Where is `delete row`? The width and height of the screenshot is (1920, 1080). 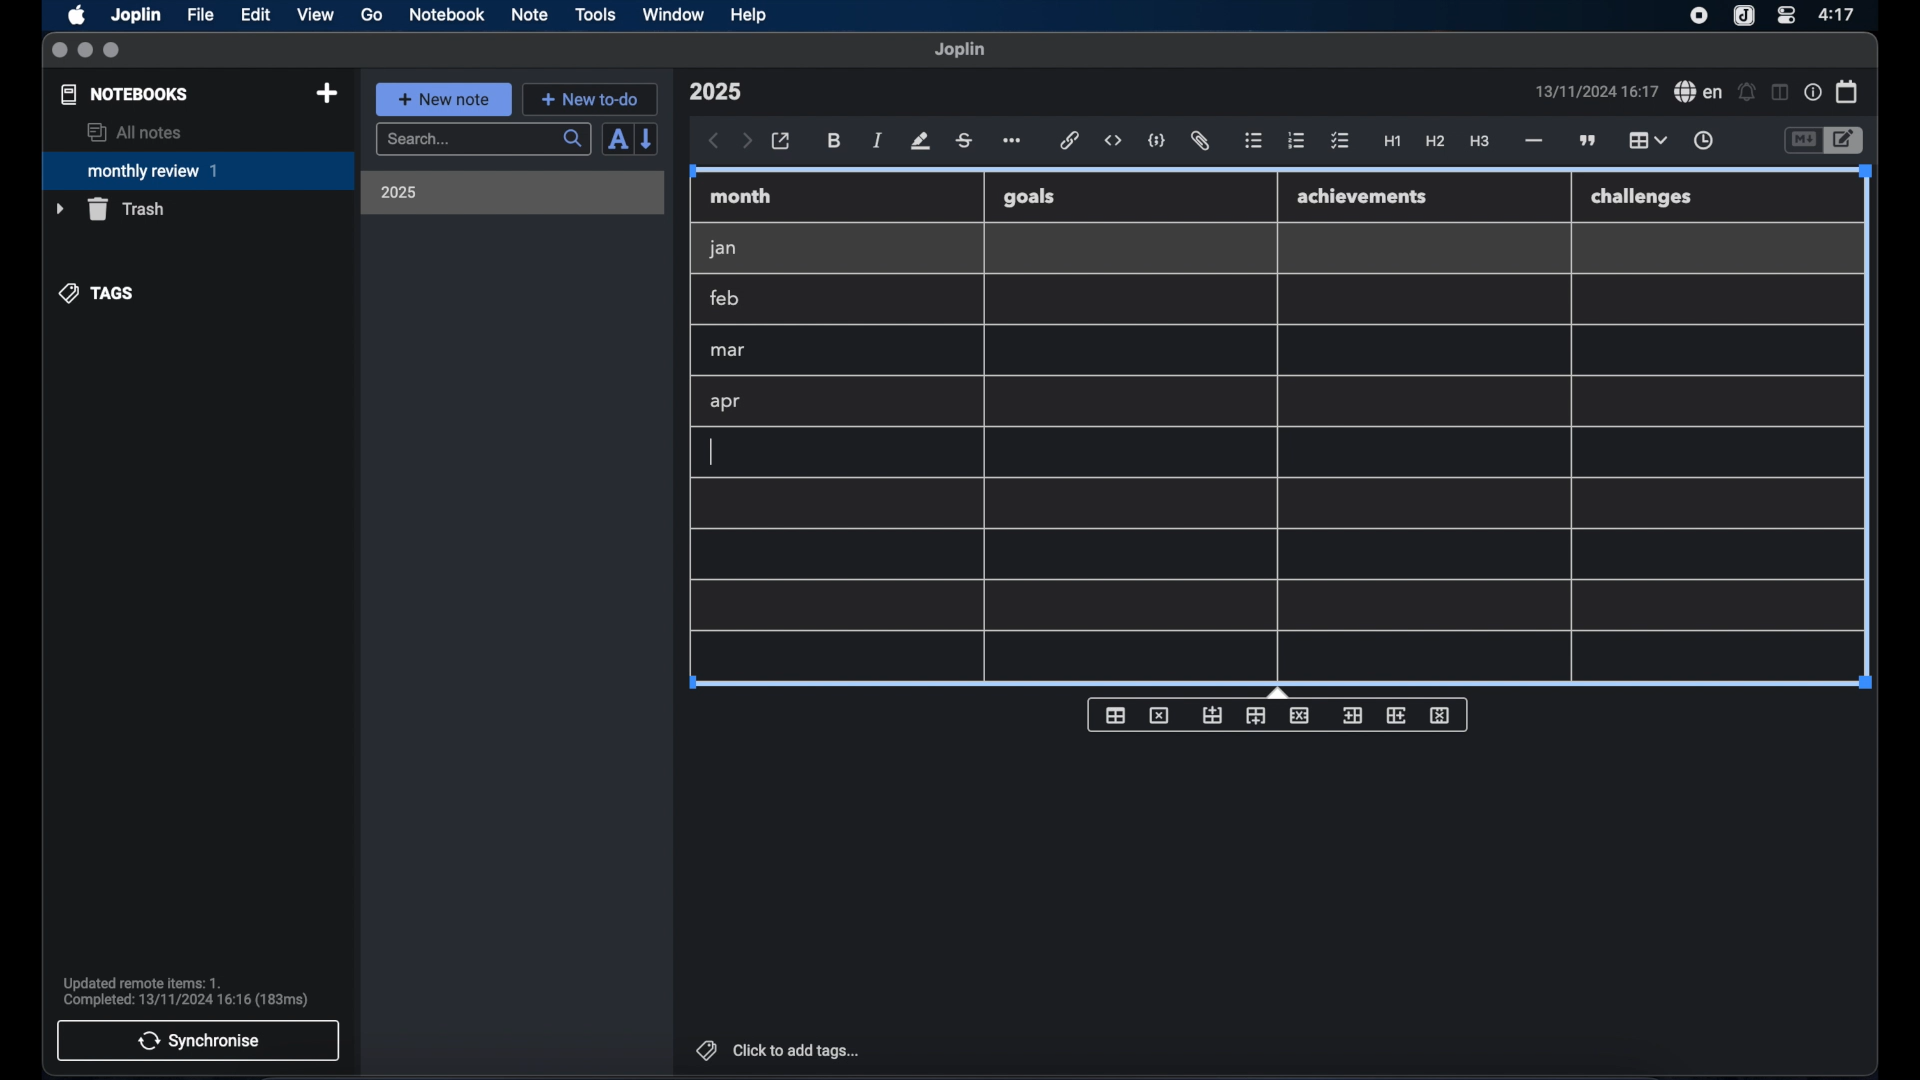 delete row is located at coordinates (1301, 714).